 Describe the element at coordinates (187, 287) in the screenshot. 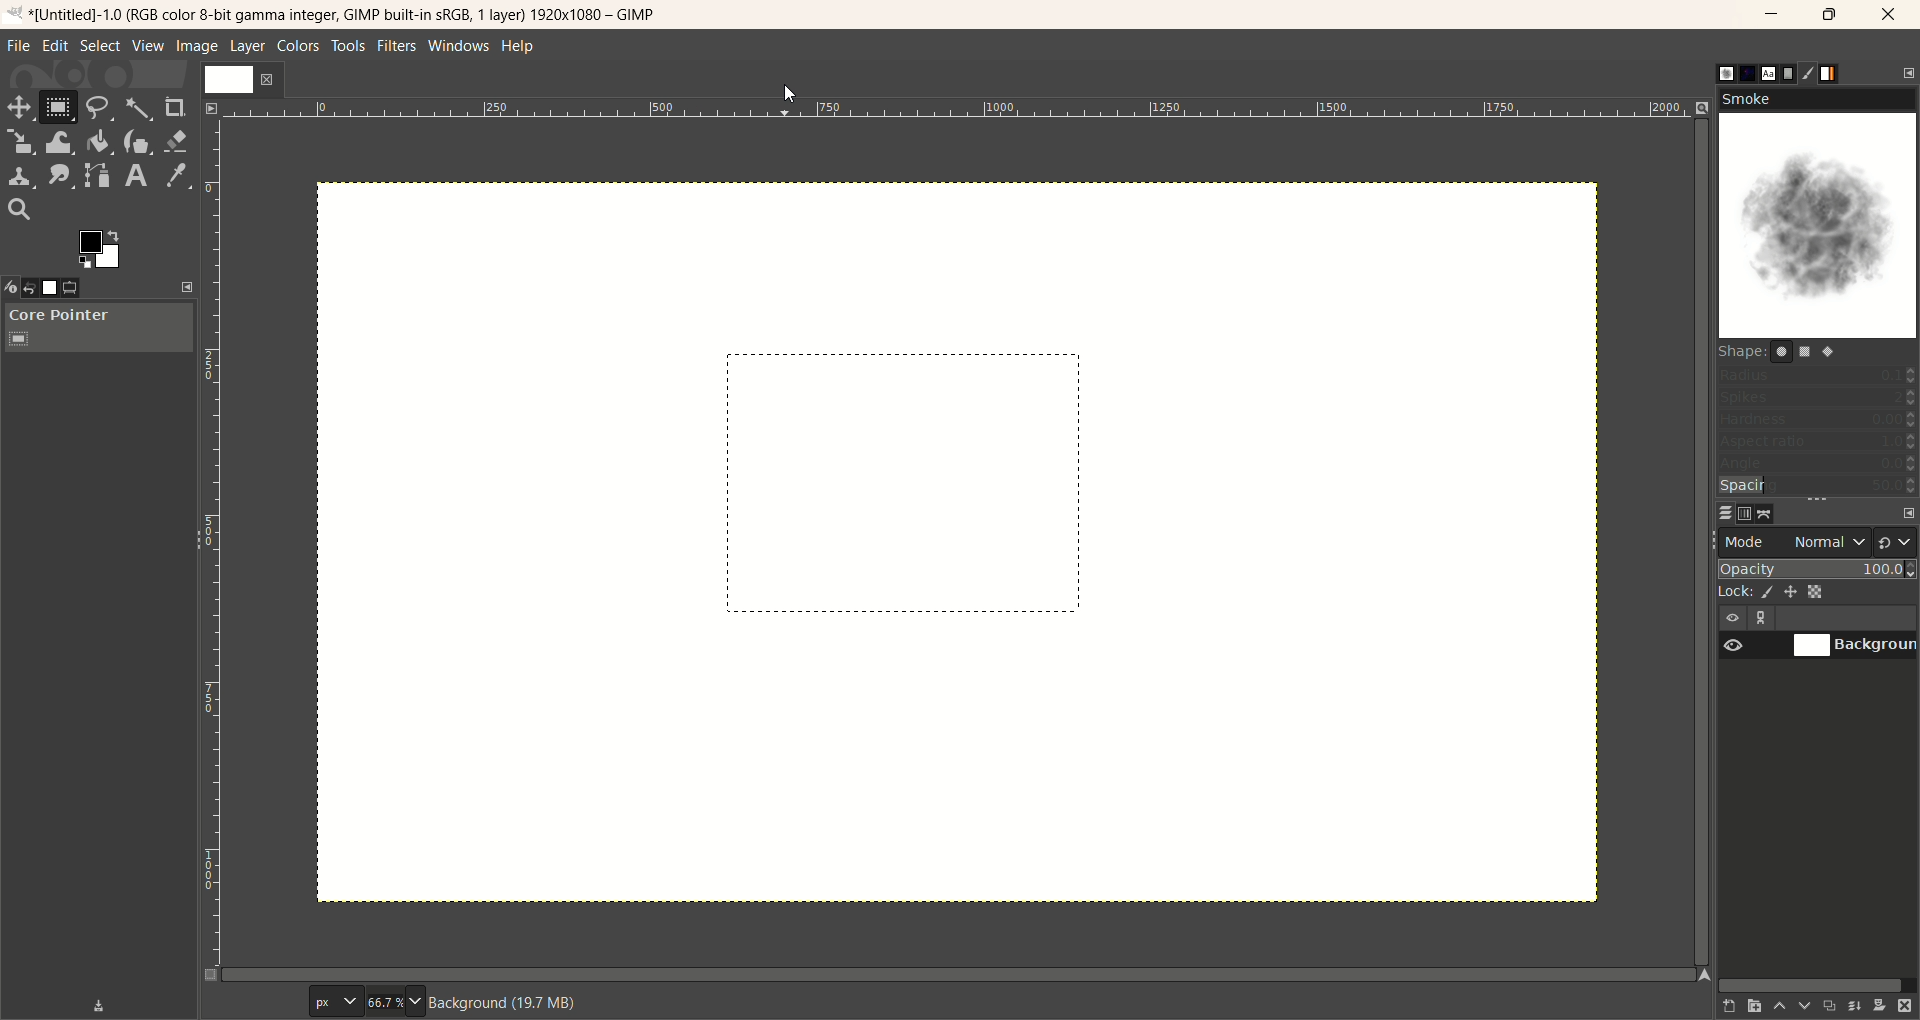

I see `configure this tab` at that location.